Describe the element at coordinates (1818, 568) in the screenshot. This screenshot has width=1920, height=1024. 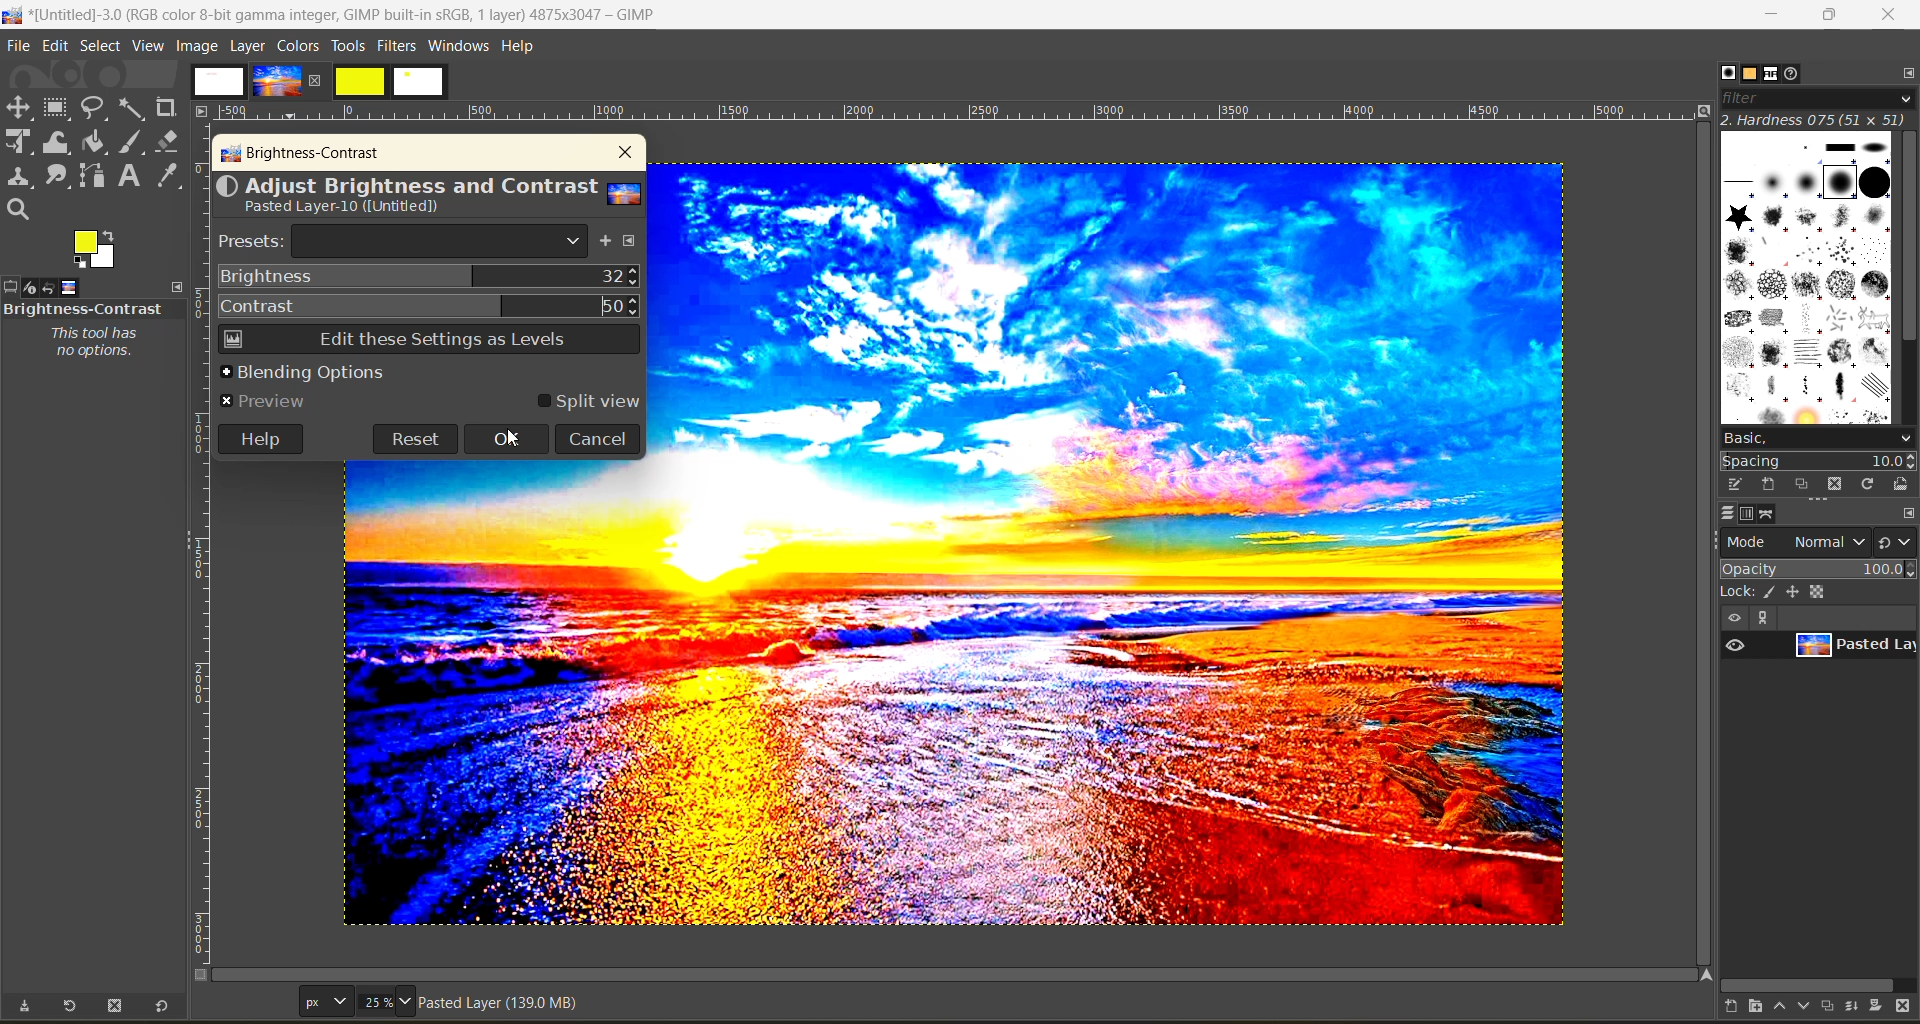
I see `opacity` at that location.